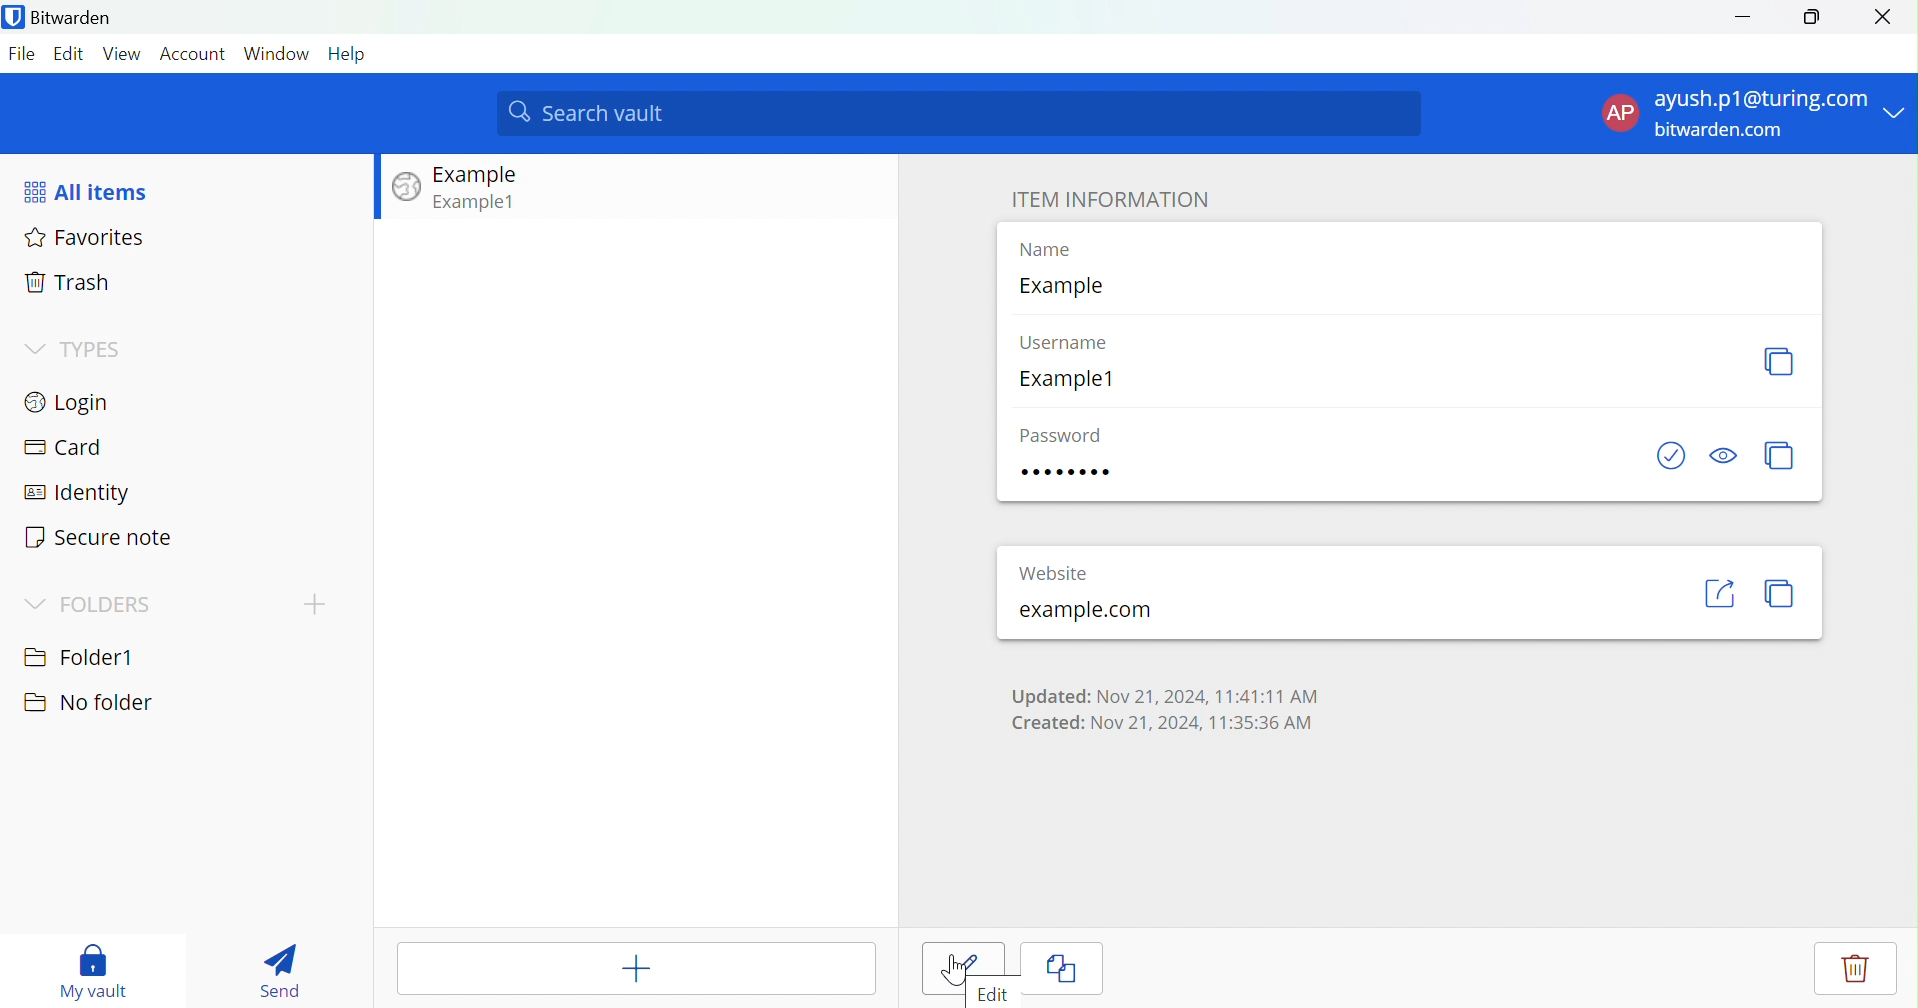  What do you see at coordinates (1060, 287) in the screenshot?
I see `Example` at bounding box center [1060, 287].